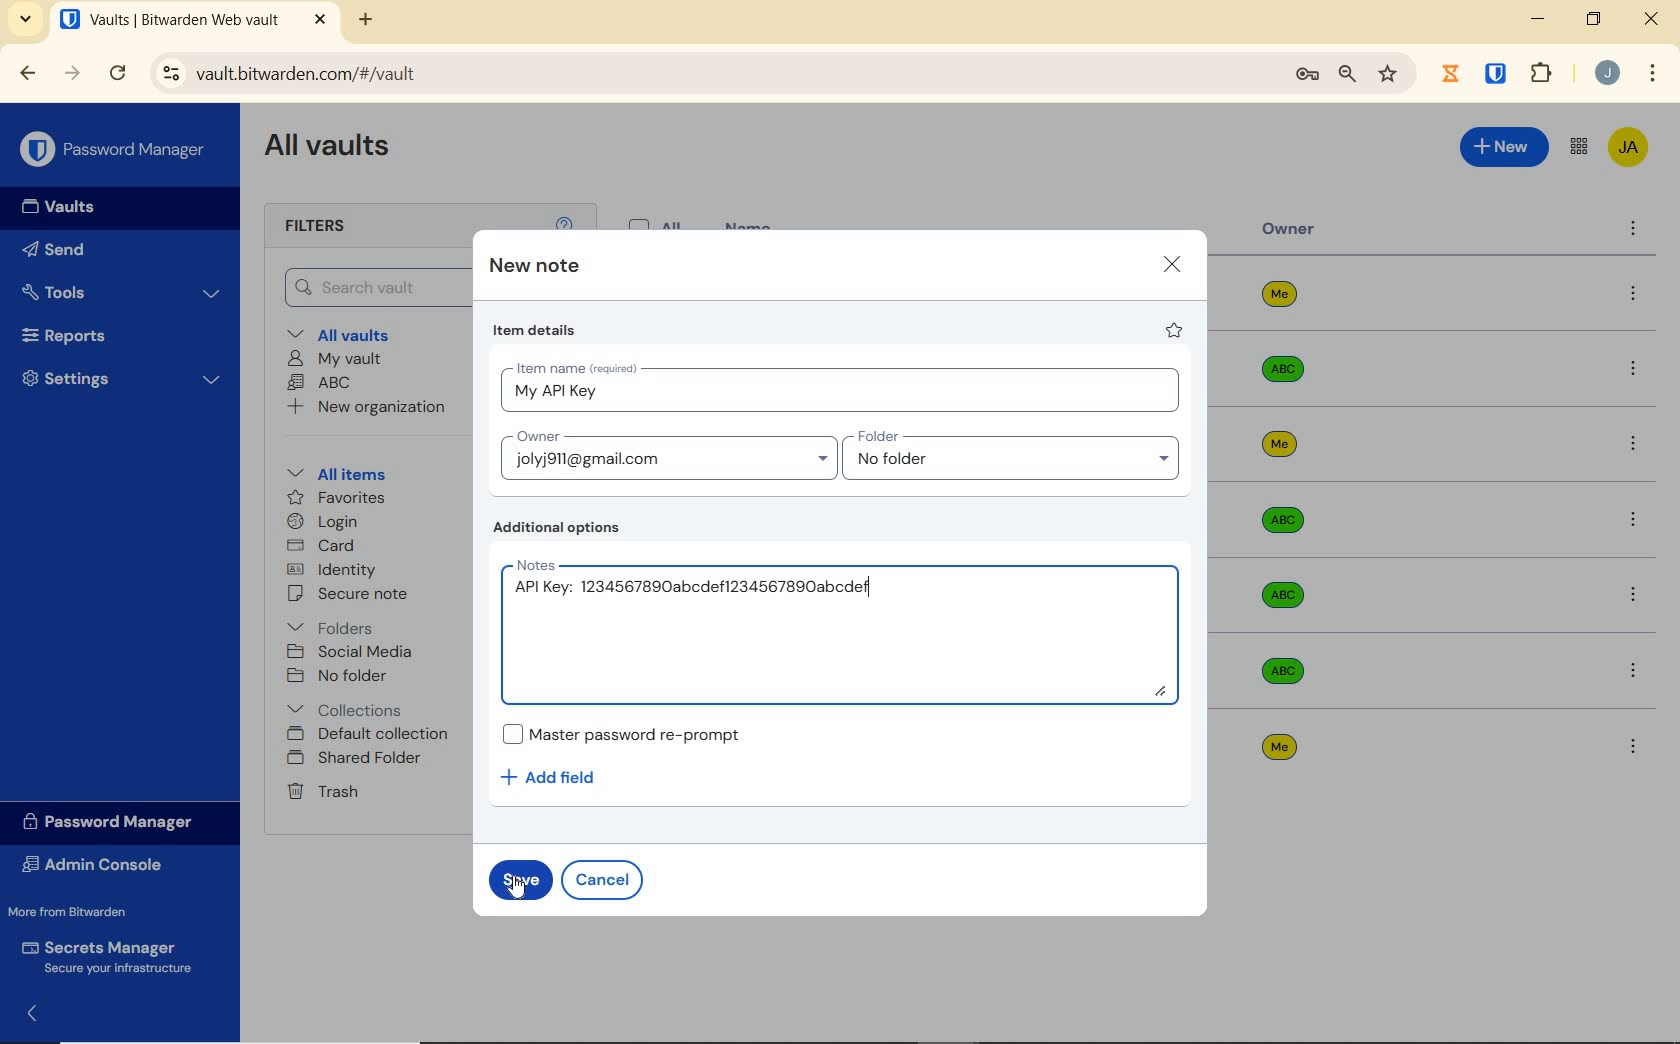  I want to click on No folder, so click(341, 676).